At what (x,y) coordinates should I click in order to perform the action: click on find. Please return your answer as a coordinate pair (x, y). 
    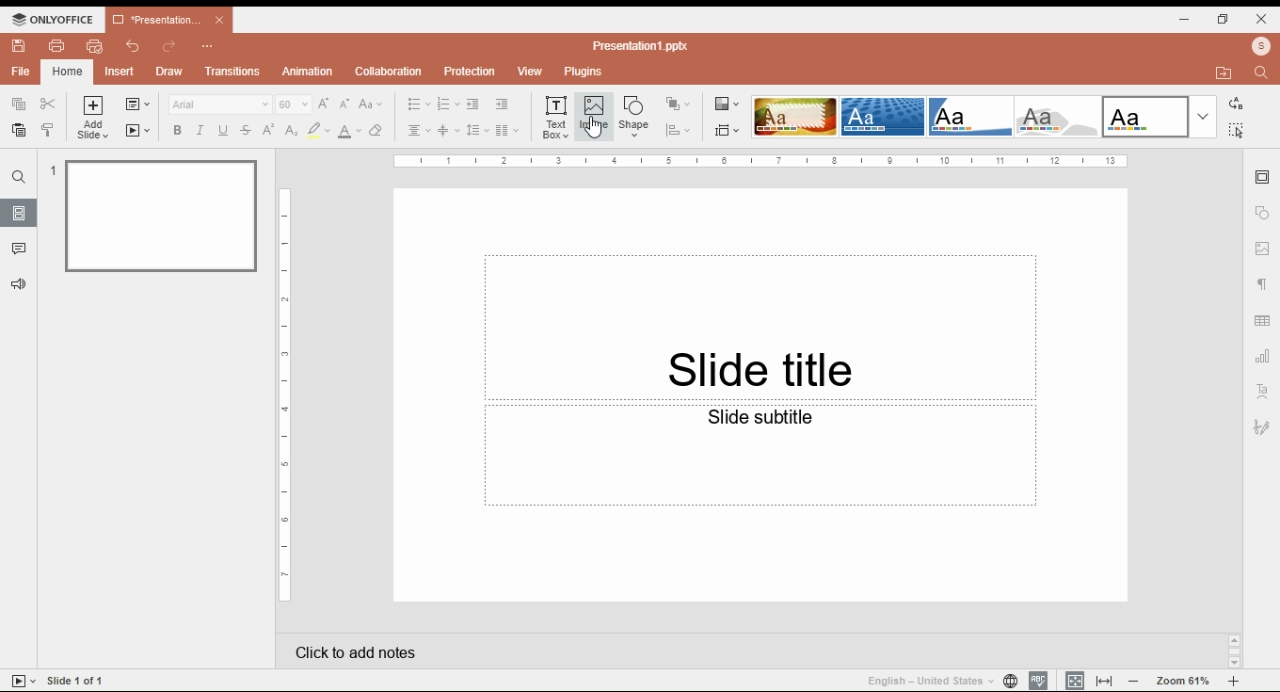
    Looking at the image, I should click on (1259, 74).